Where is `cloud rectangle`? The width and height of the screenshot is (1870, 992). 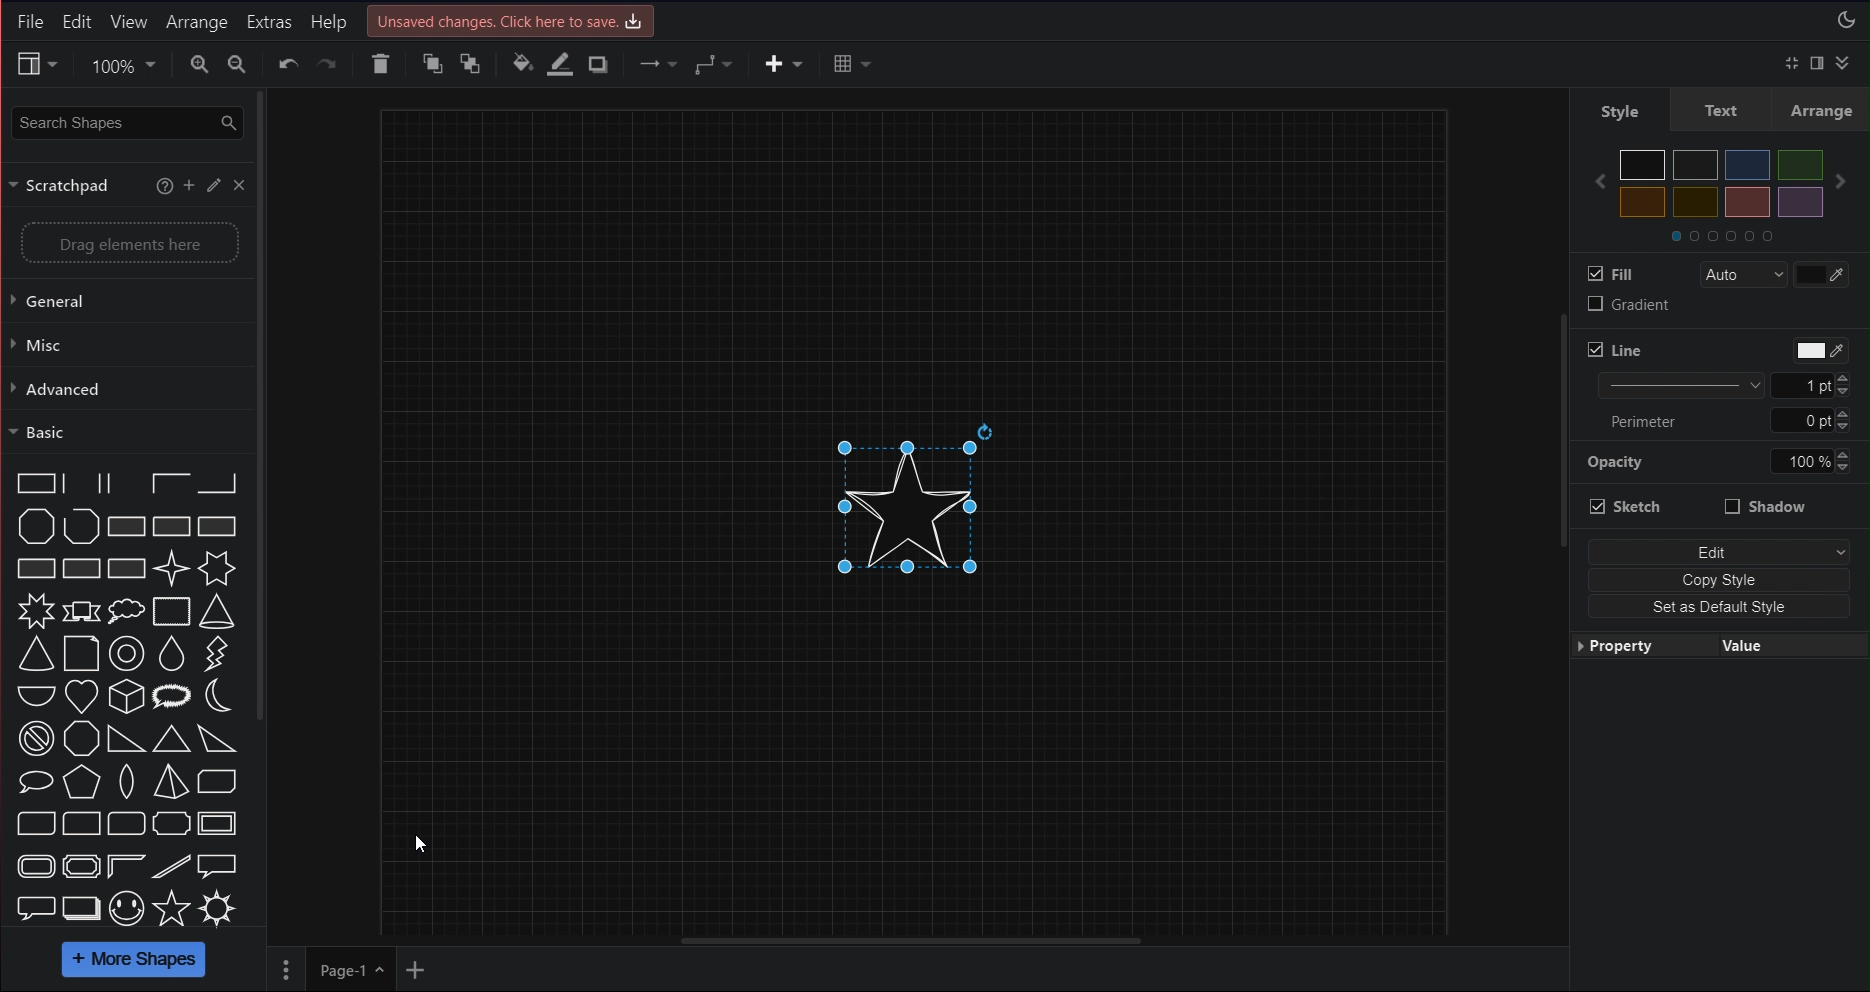 cloud rectangle is located at coordinates (172, 611).